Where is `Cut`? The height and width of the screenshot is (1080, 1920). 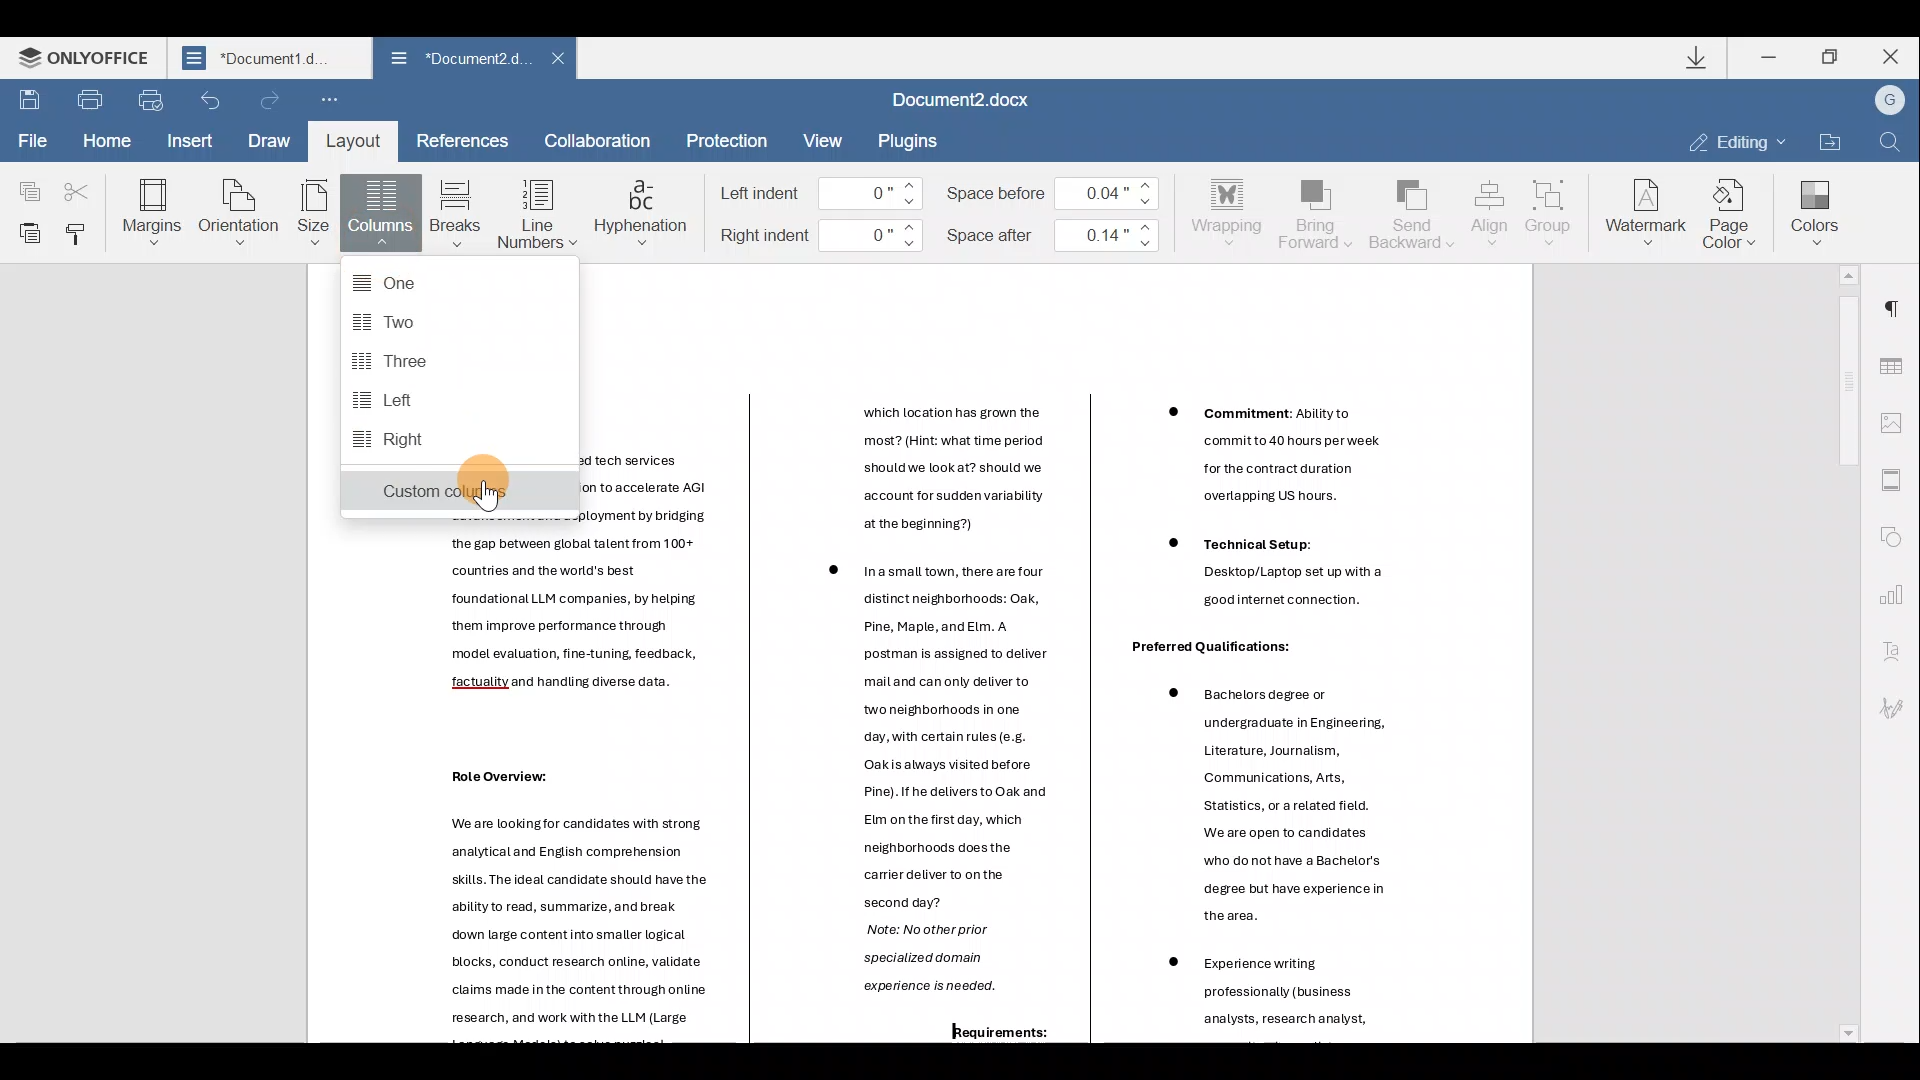 Cut is located at coordinates (83, 182).